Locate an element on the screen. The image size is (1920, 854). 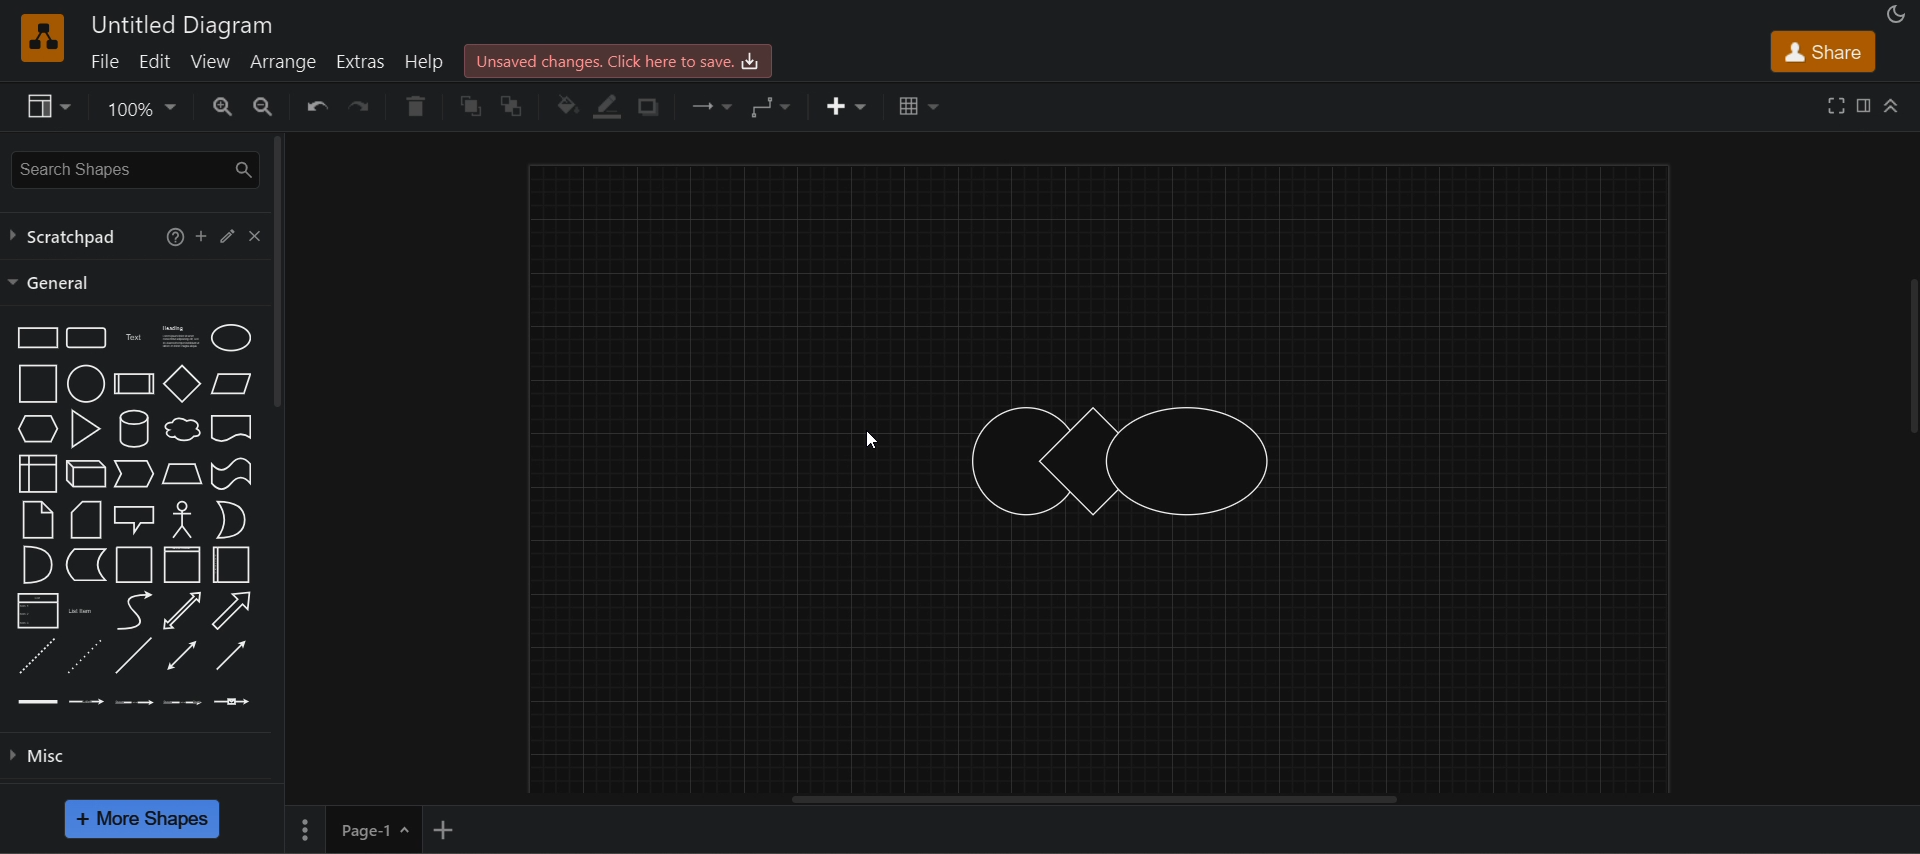
share is located at coordinates (1822, 52).